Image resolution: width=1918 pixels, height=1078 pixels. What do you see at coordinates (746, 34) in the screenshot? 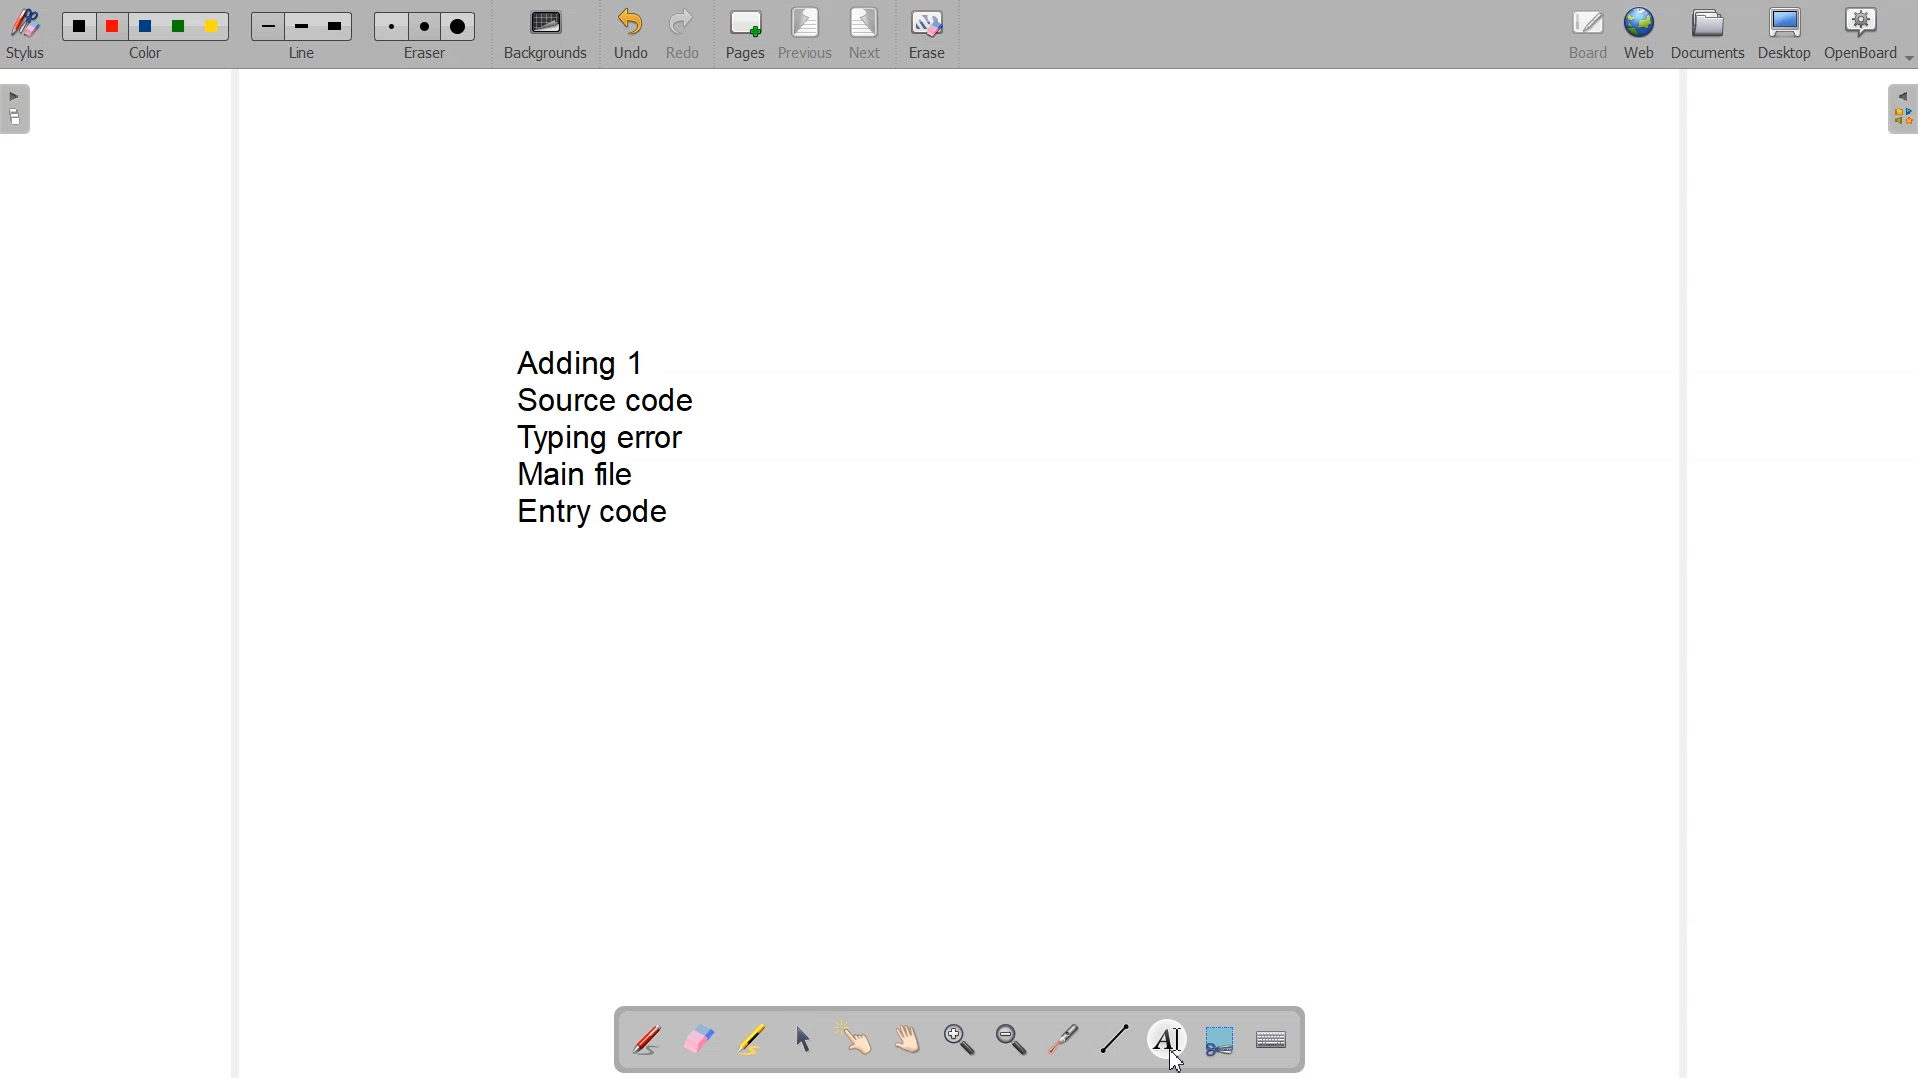
I see `Pages` at bounding box center [746, 34].